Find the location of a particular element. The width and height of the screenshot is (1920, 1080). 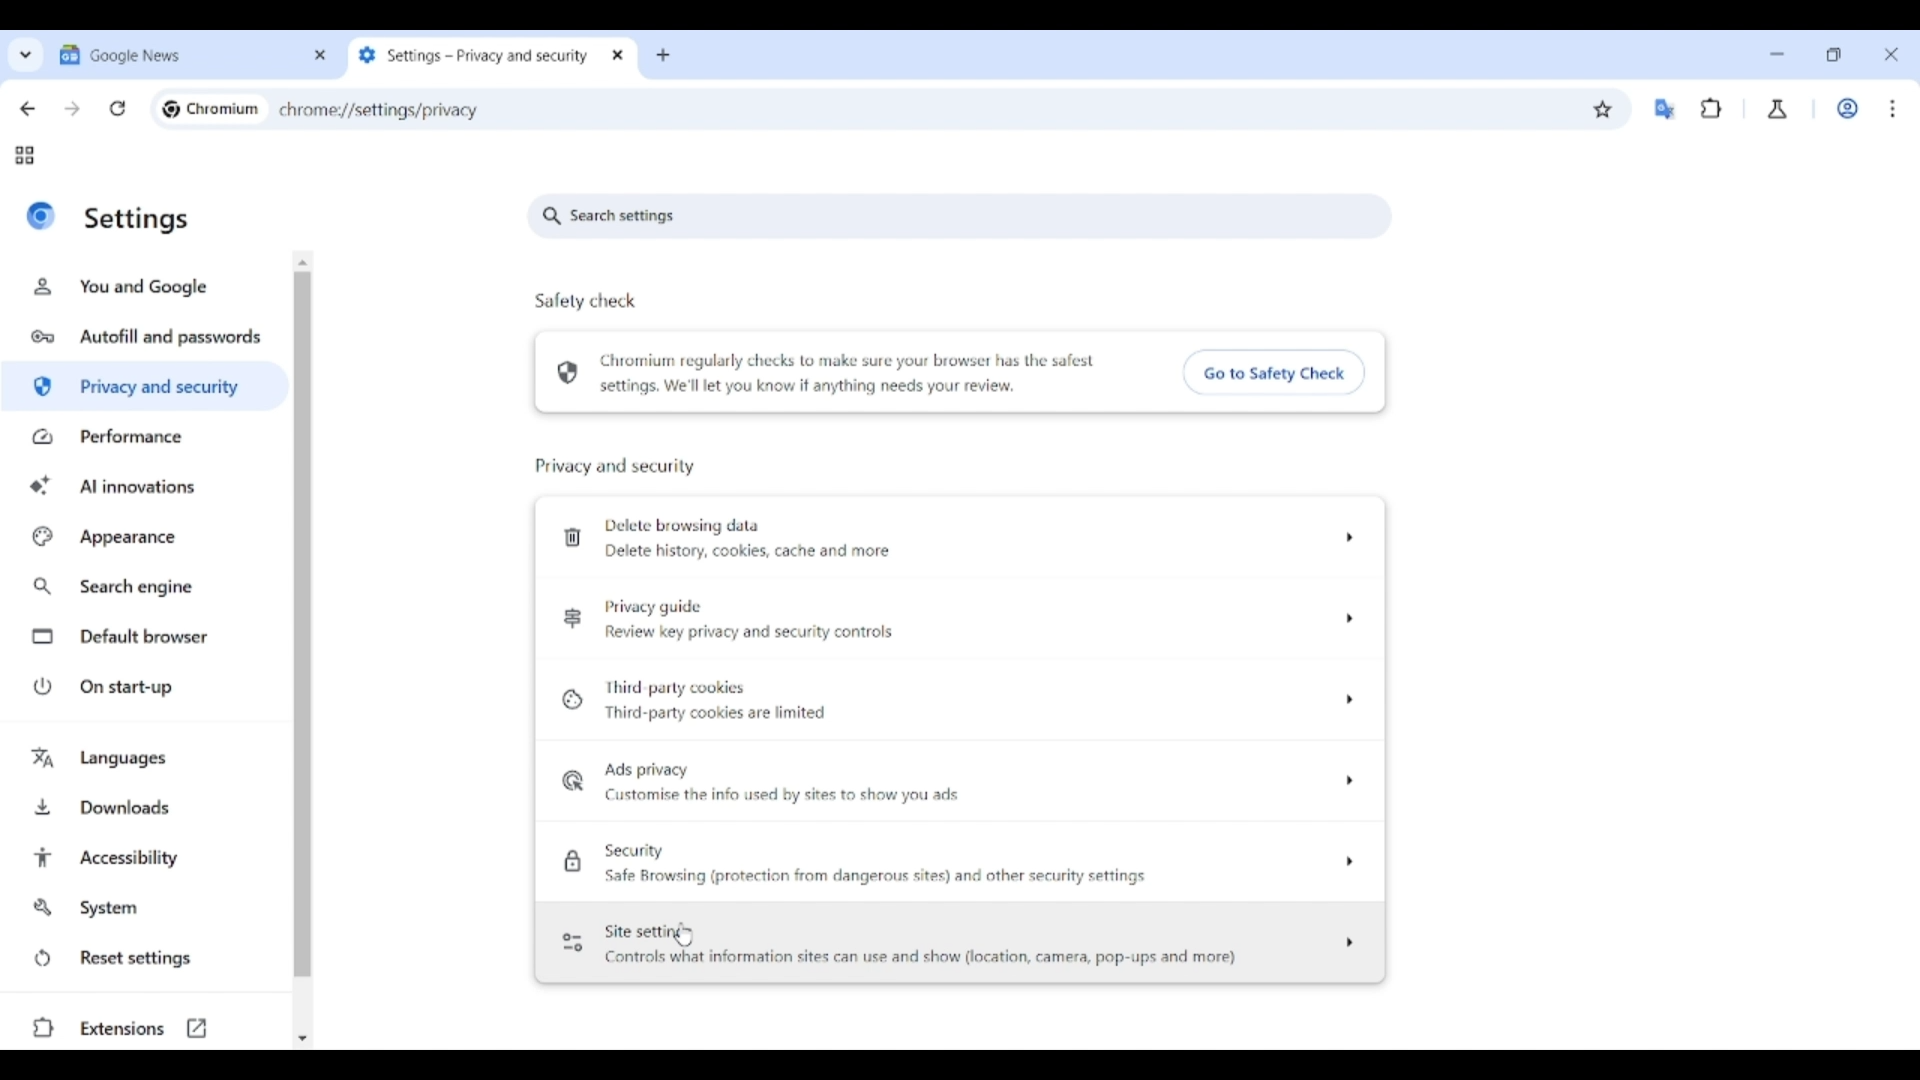

System is located at coordinates (144, 908).